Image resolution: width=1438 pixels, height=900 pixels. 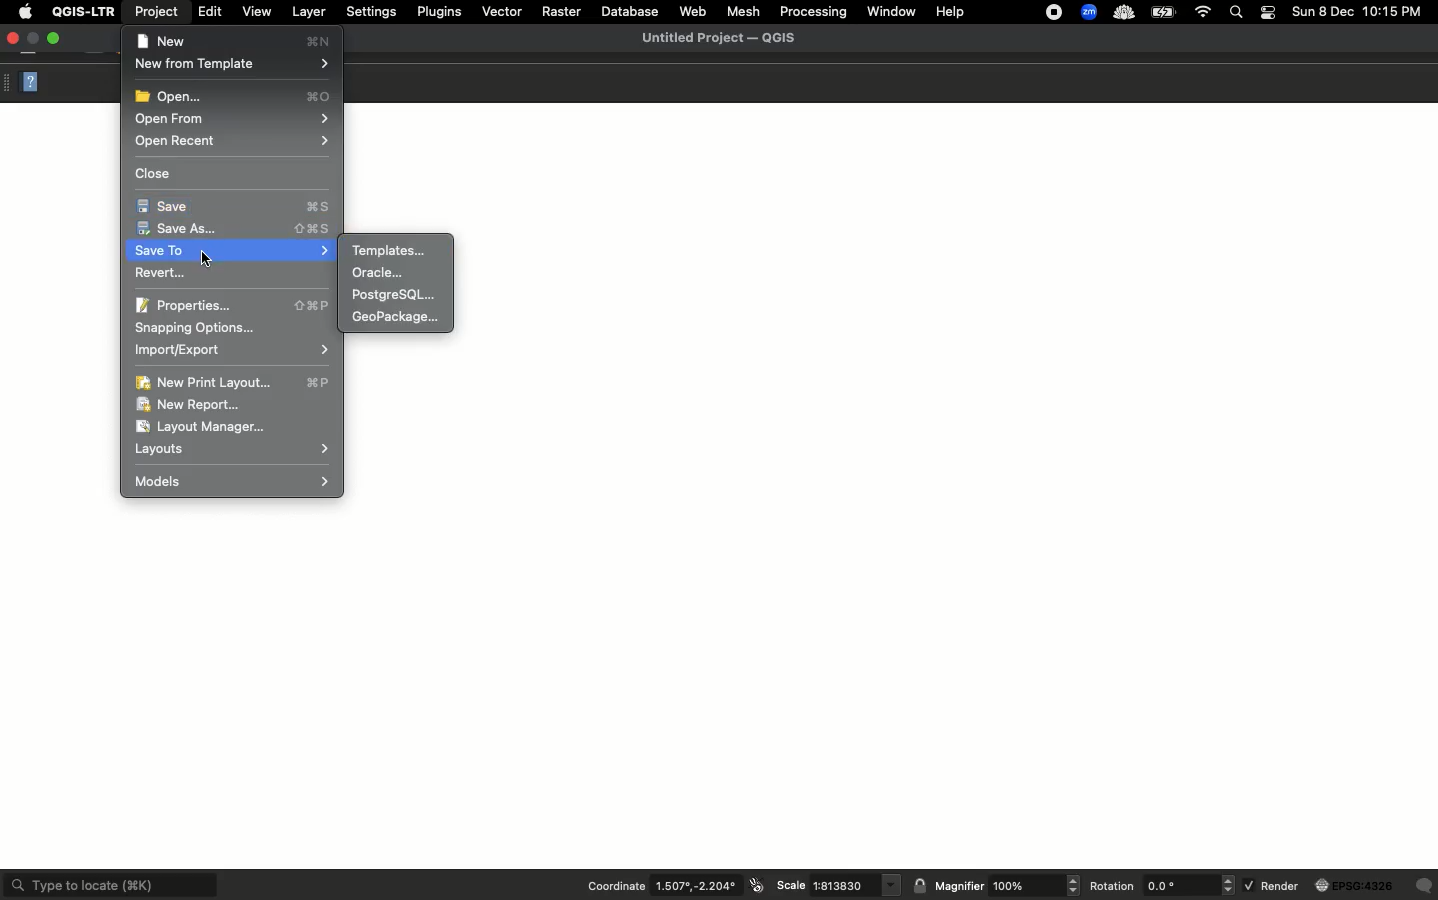 I want to click on New print layout, so click(x=234, y=382).